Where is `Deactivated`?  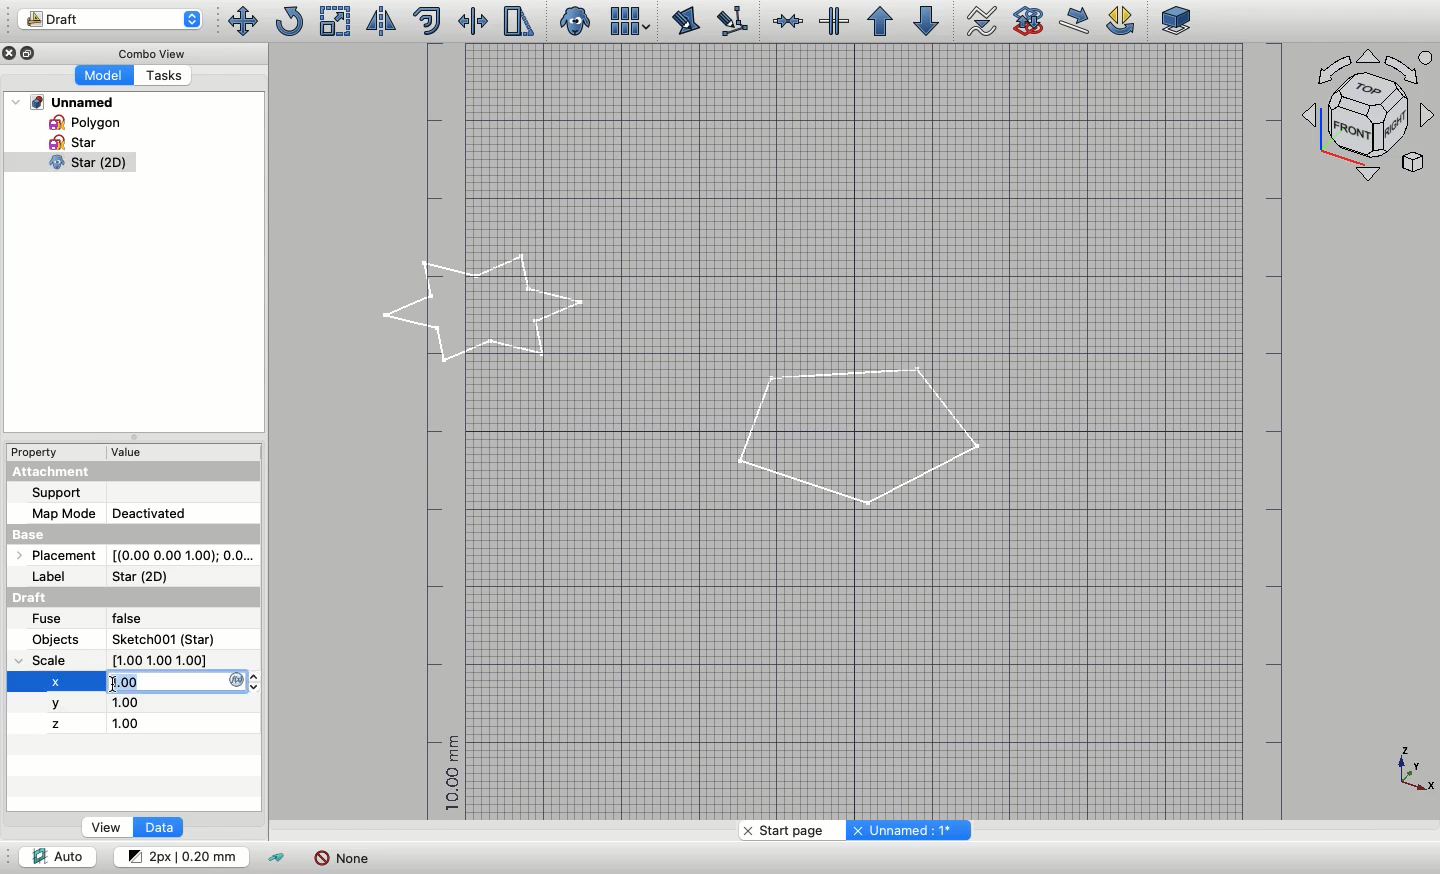
Deactivated is located at coordinates (167, 511).